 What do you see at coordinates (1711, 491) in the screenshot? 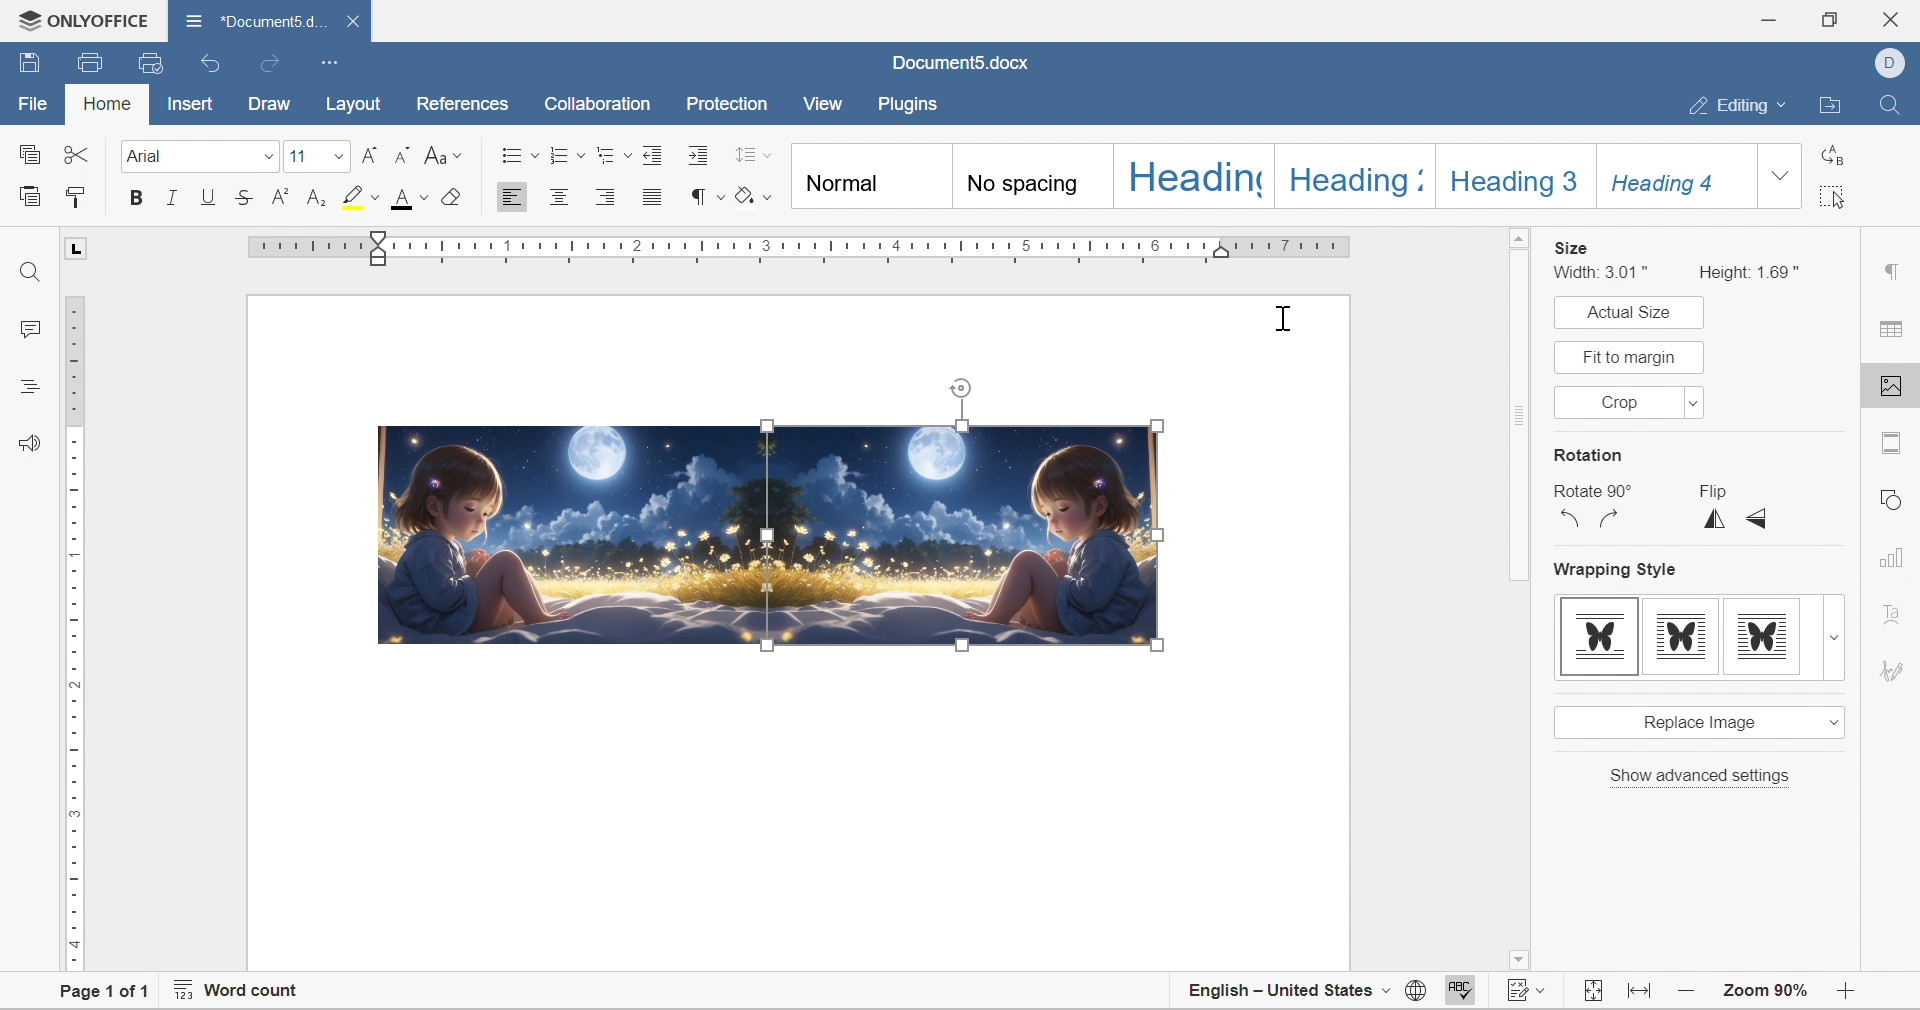
I see `flip` at bounding box center [1711, 491].